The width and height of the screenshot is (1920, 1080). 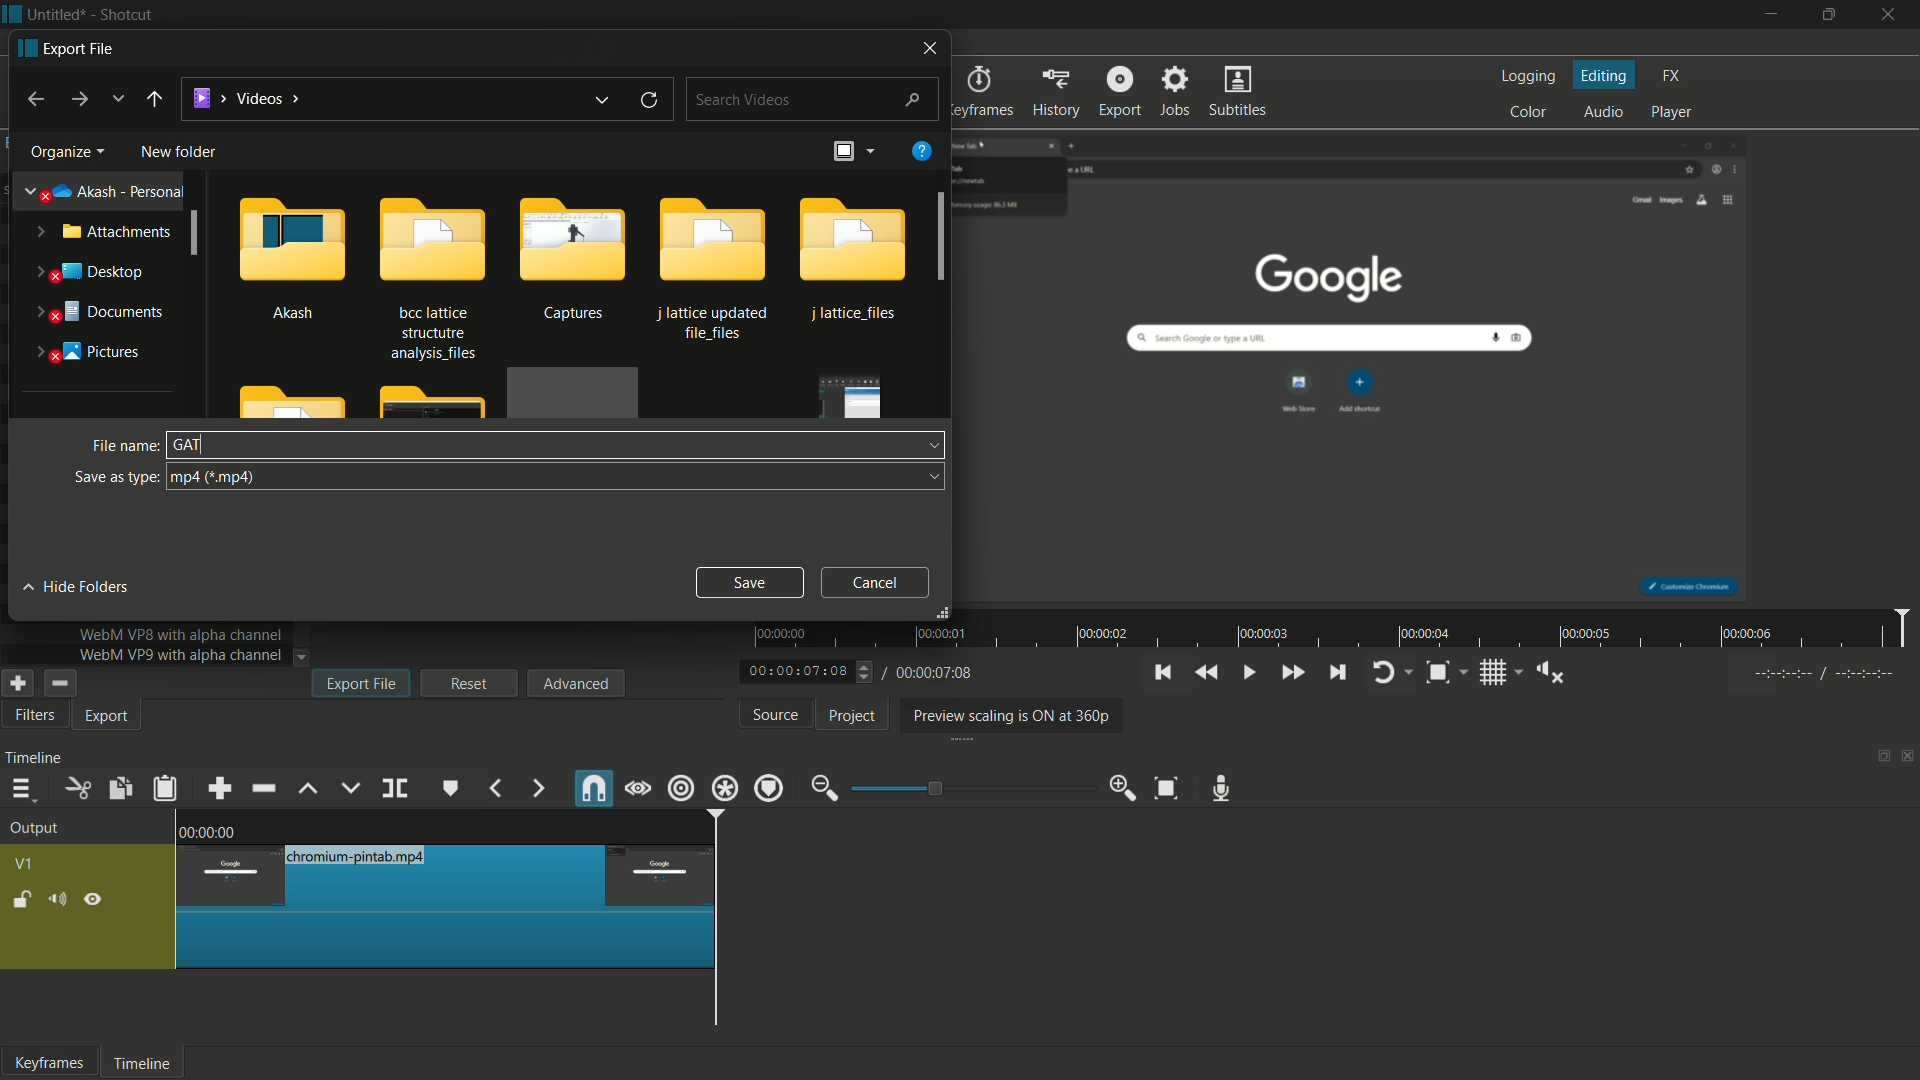 I want to click on zoom in, so click(x=1124, y=786).